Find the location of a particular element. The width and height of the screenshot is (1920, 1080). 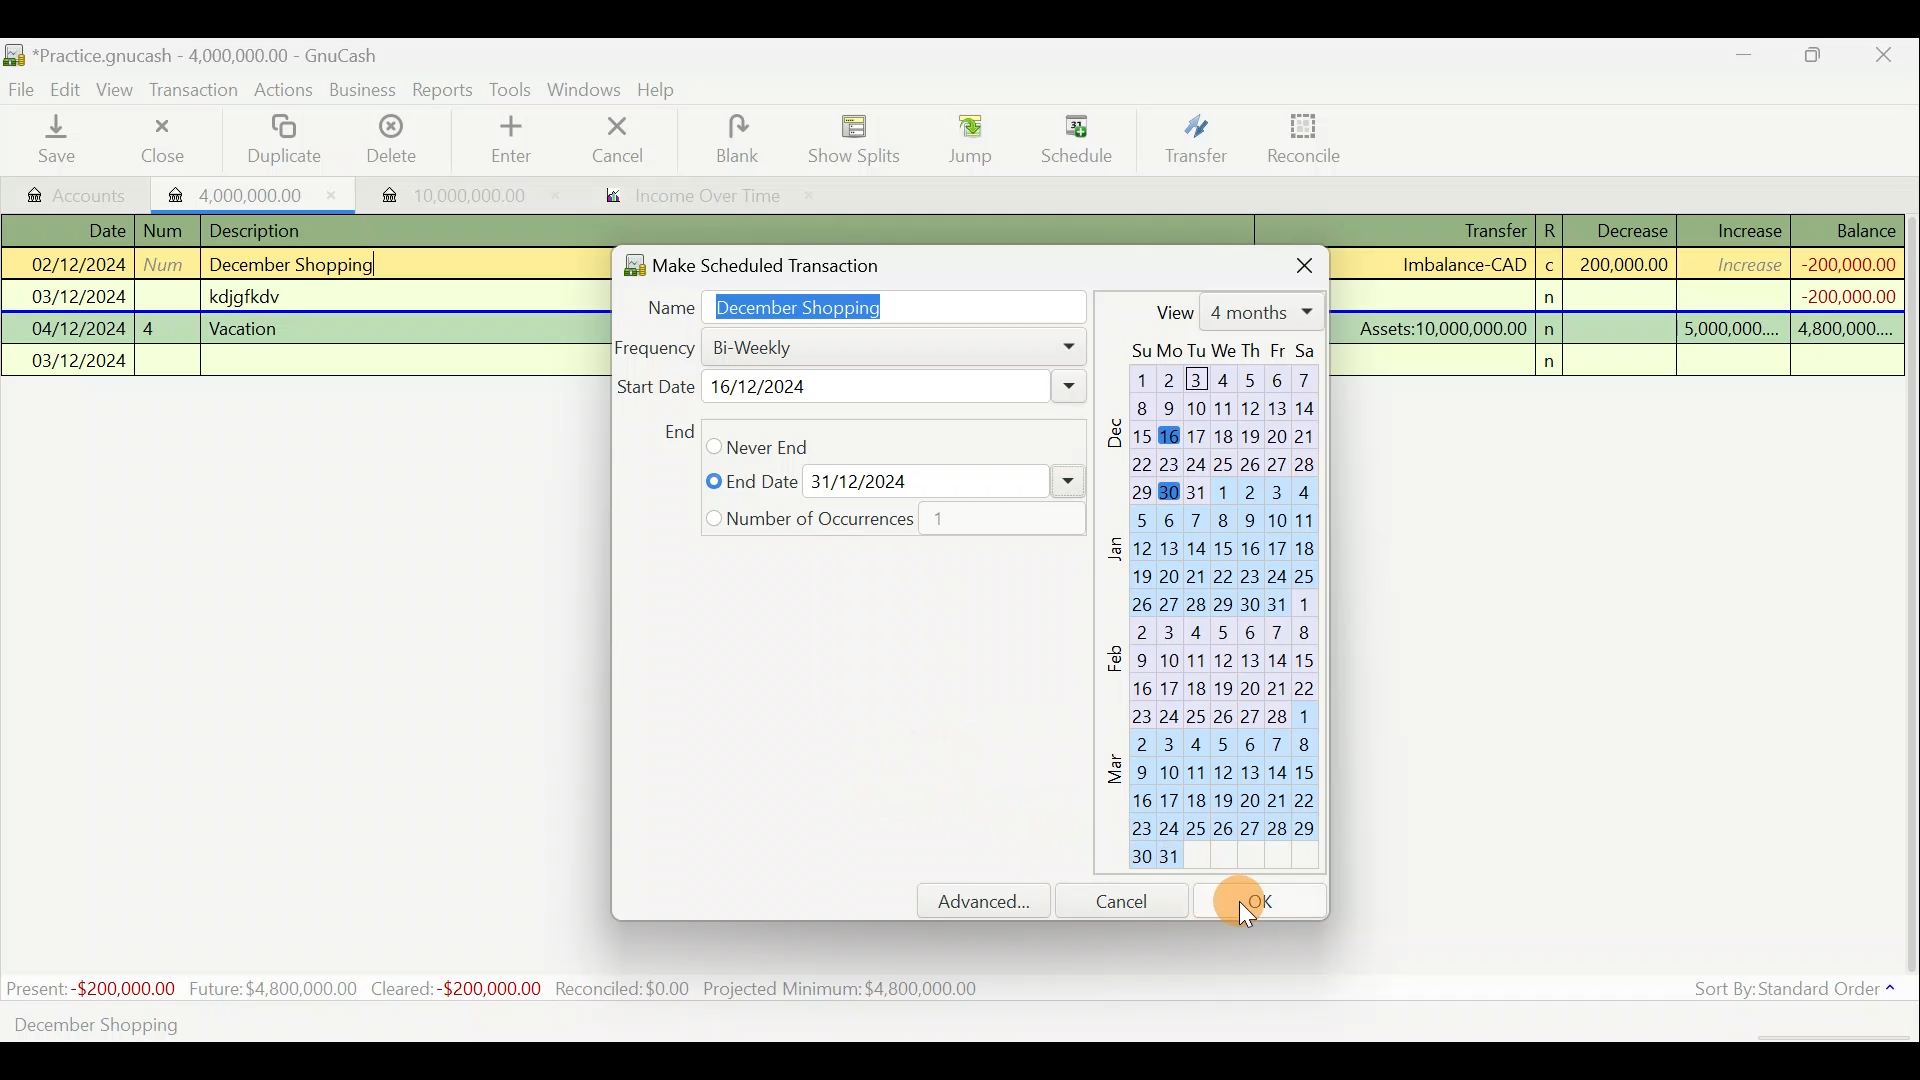

Show splits is located at coordinates (860, 138).